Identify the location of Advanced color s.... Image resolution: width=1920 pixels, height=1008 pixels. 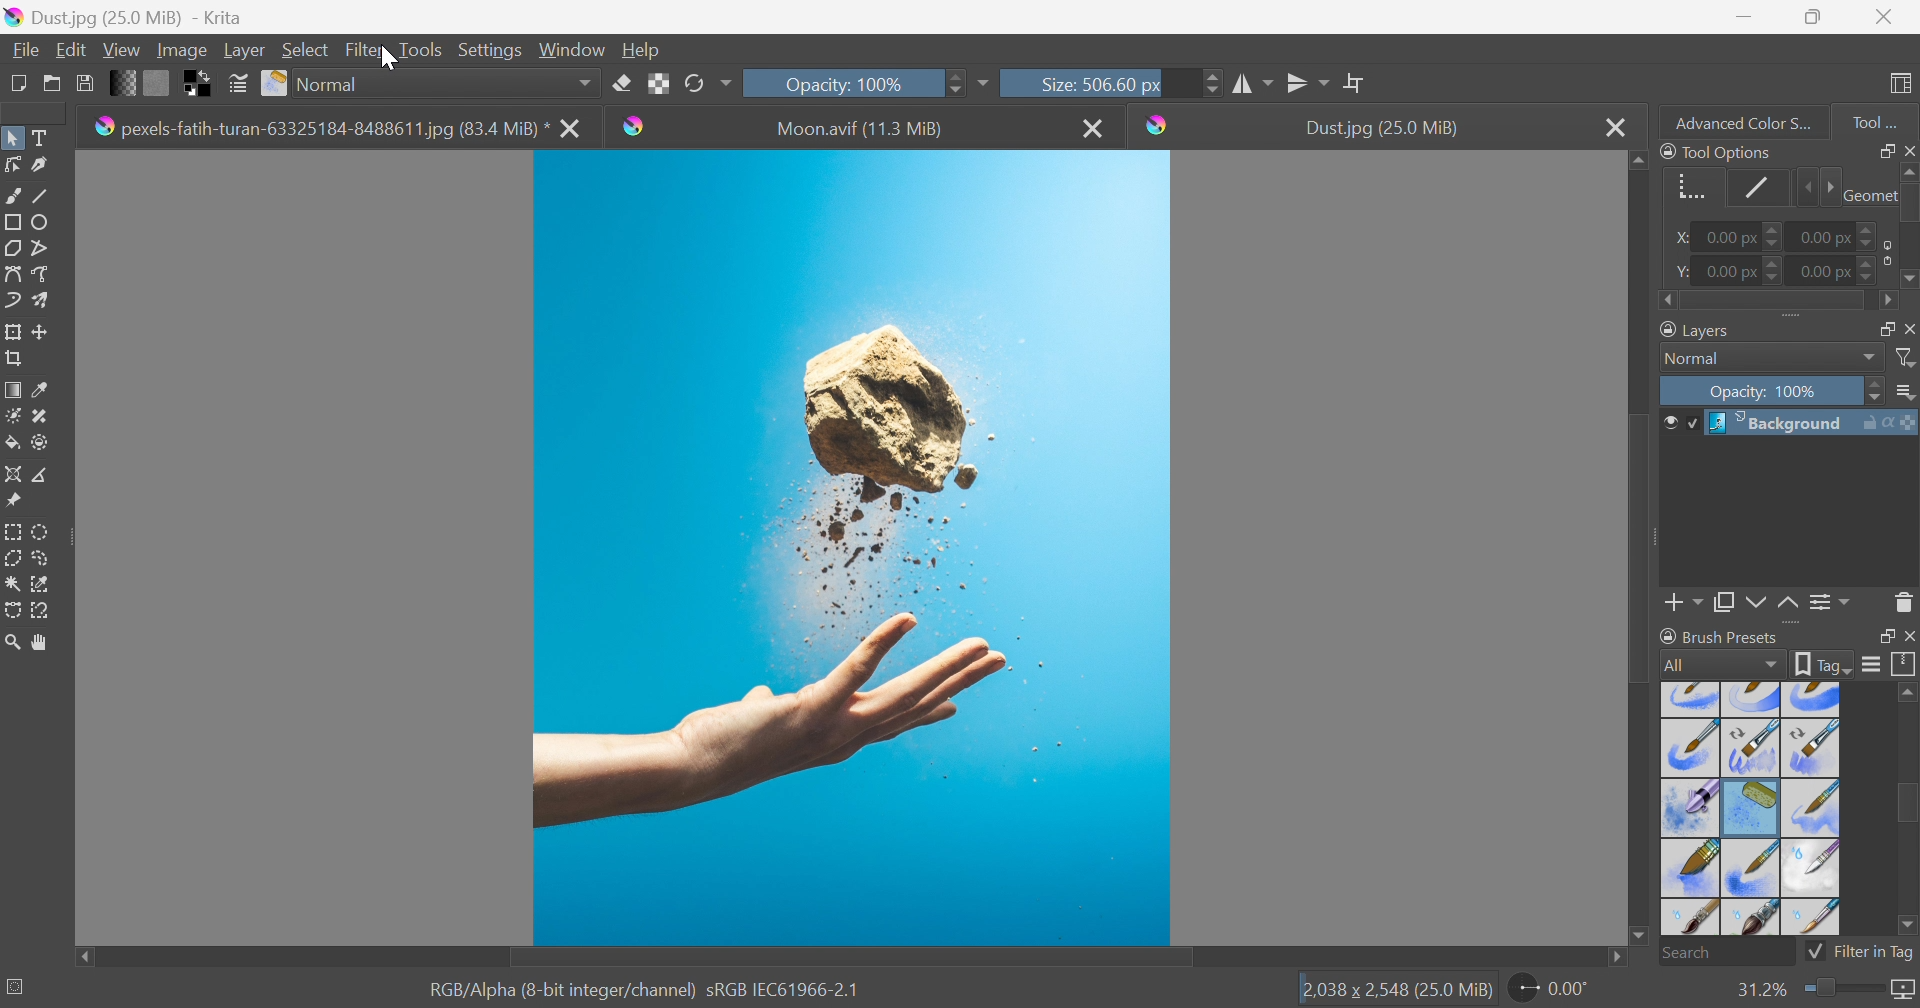
(1737, 121).